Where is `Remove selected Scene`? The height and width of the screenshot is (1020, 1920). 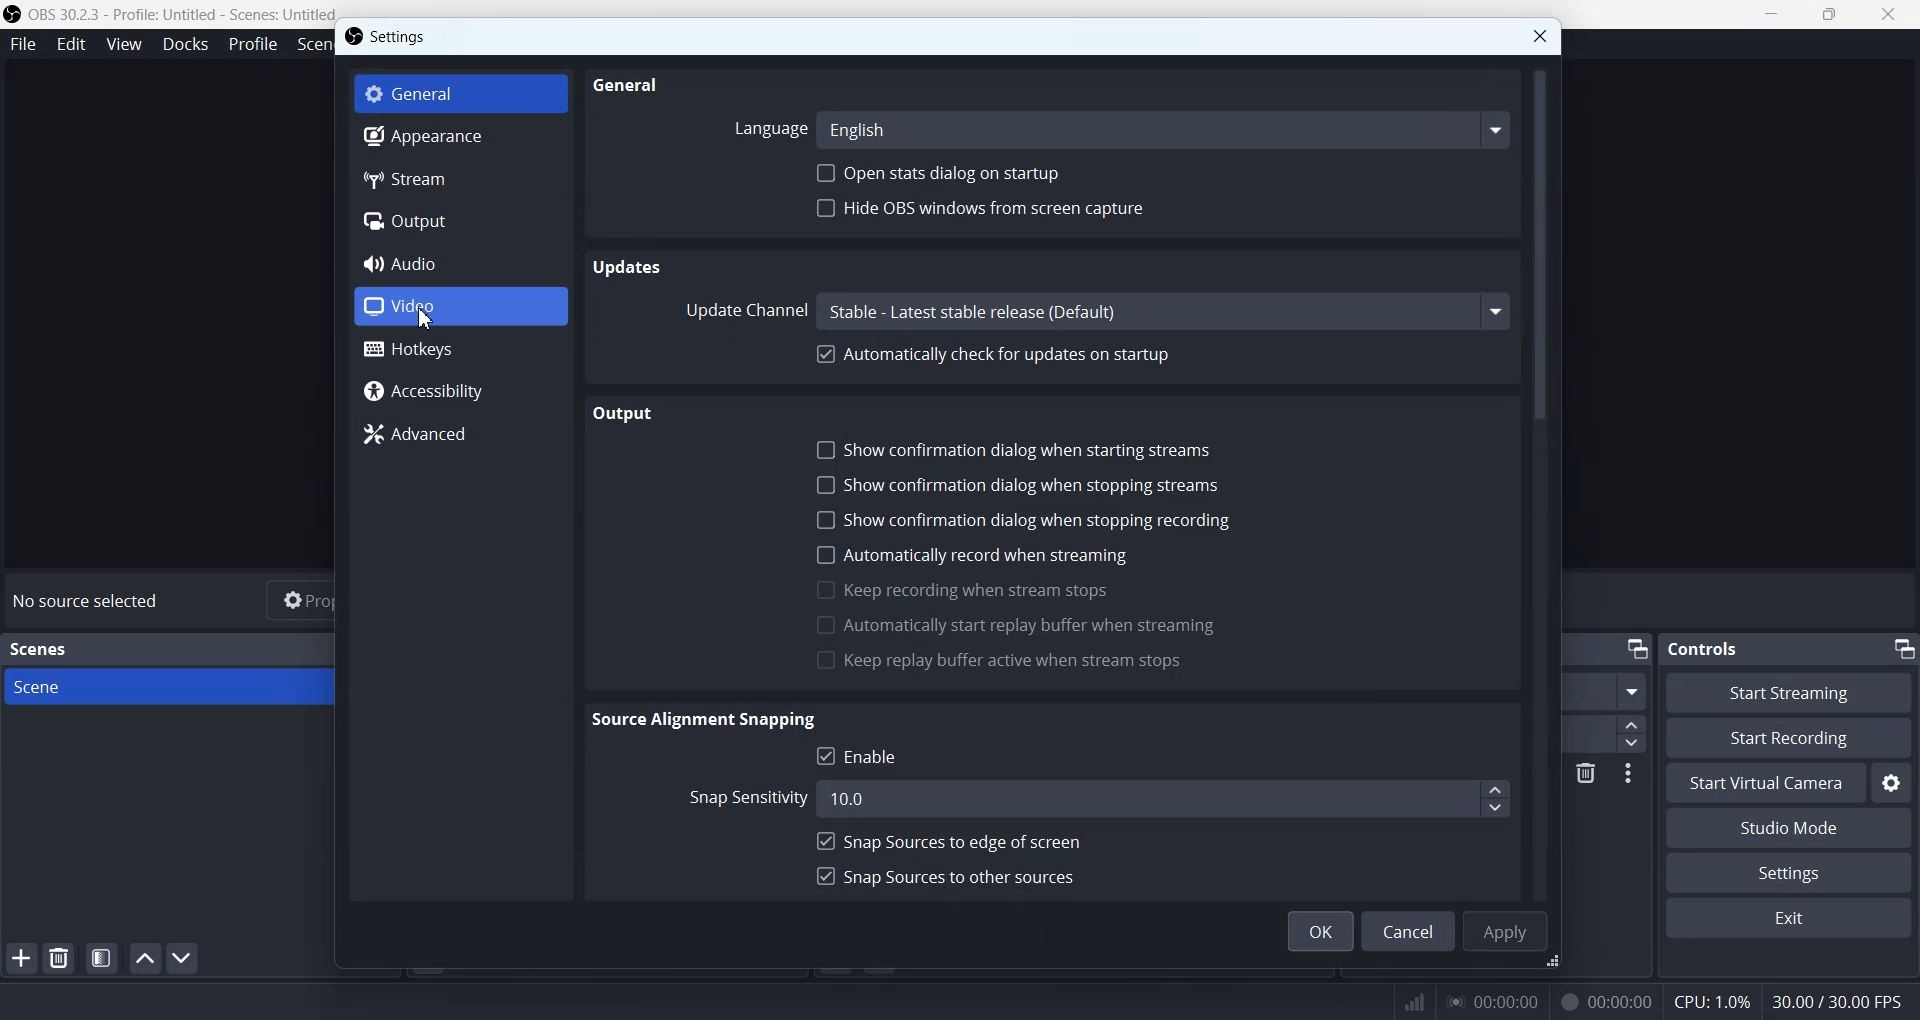
Remove selected Scene is located at coordinates (60, 958).